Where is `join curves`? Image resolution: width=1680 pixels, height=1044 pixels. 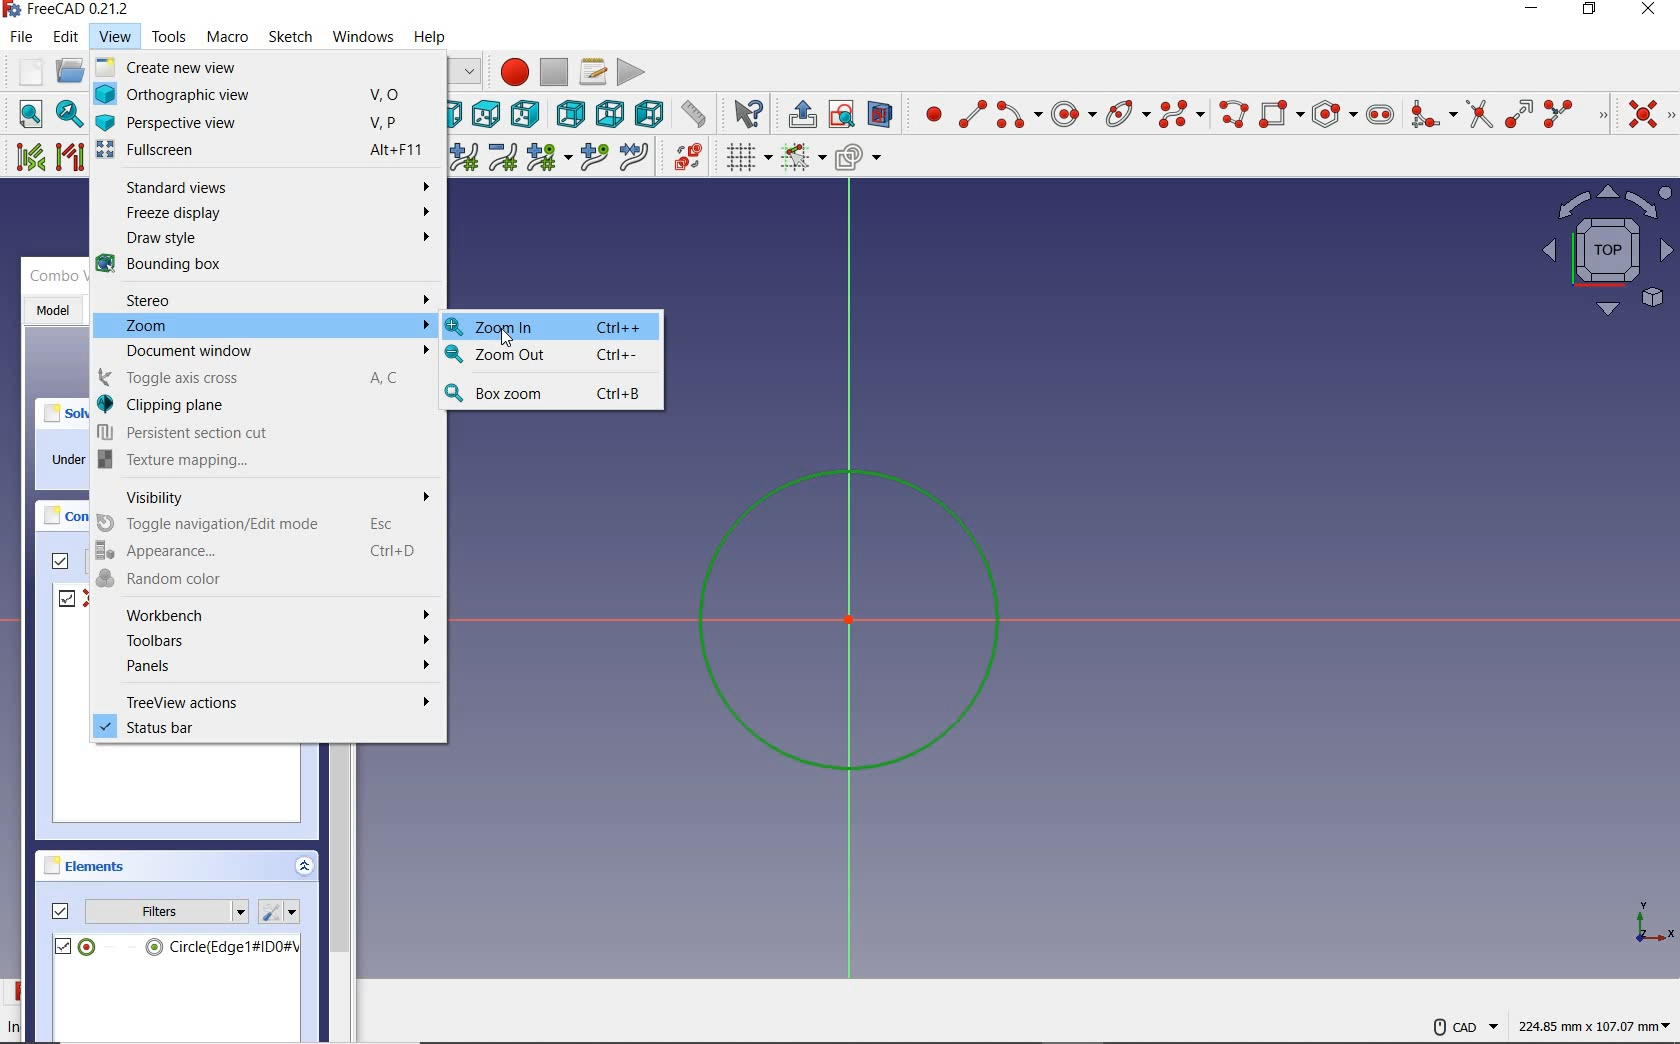 join curves is located at coordinates (633, 157).